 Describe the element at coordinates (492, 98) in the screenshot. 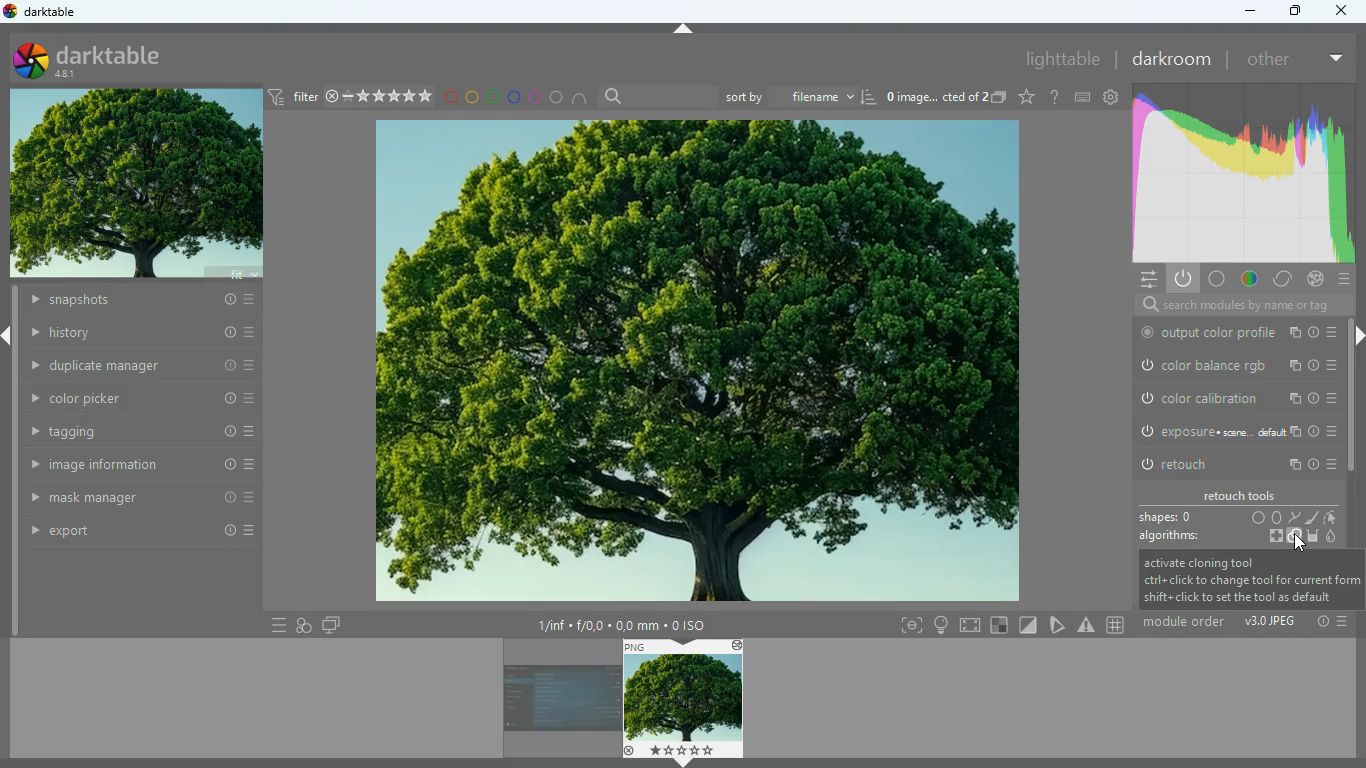

I see `green` at that location.